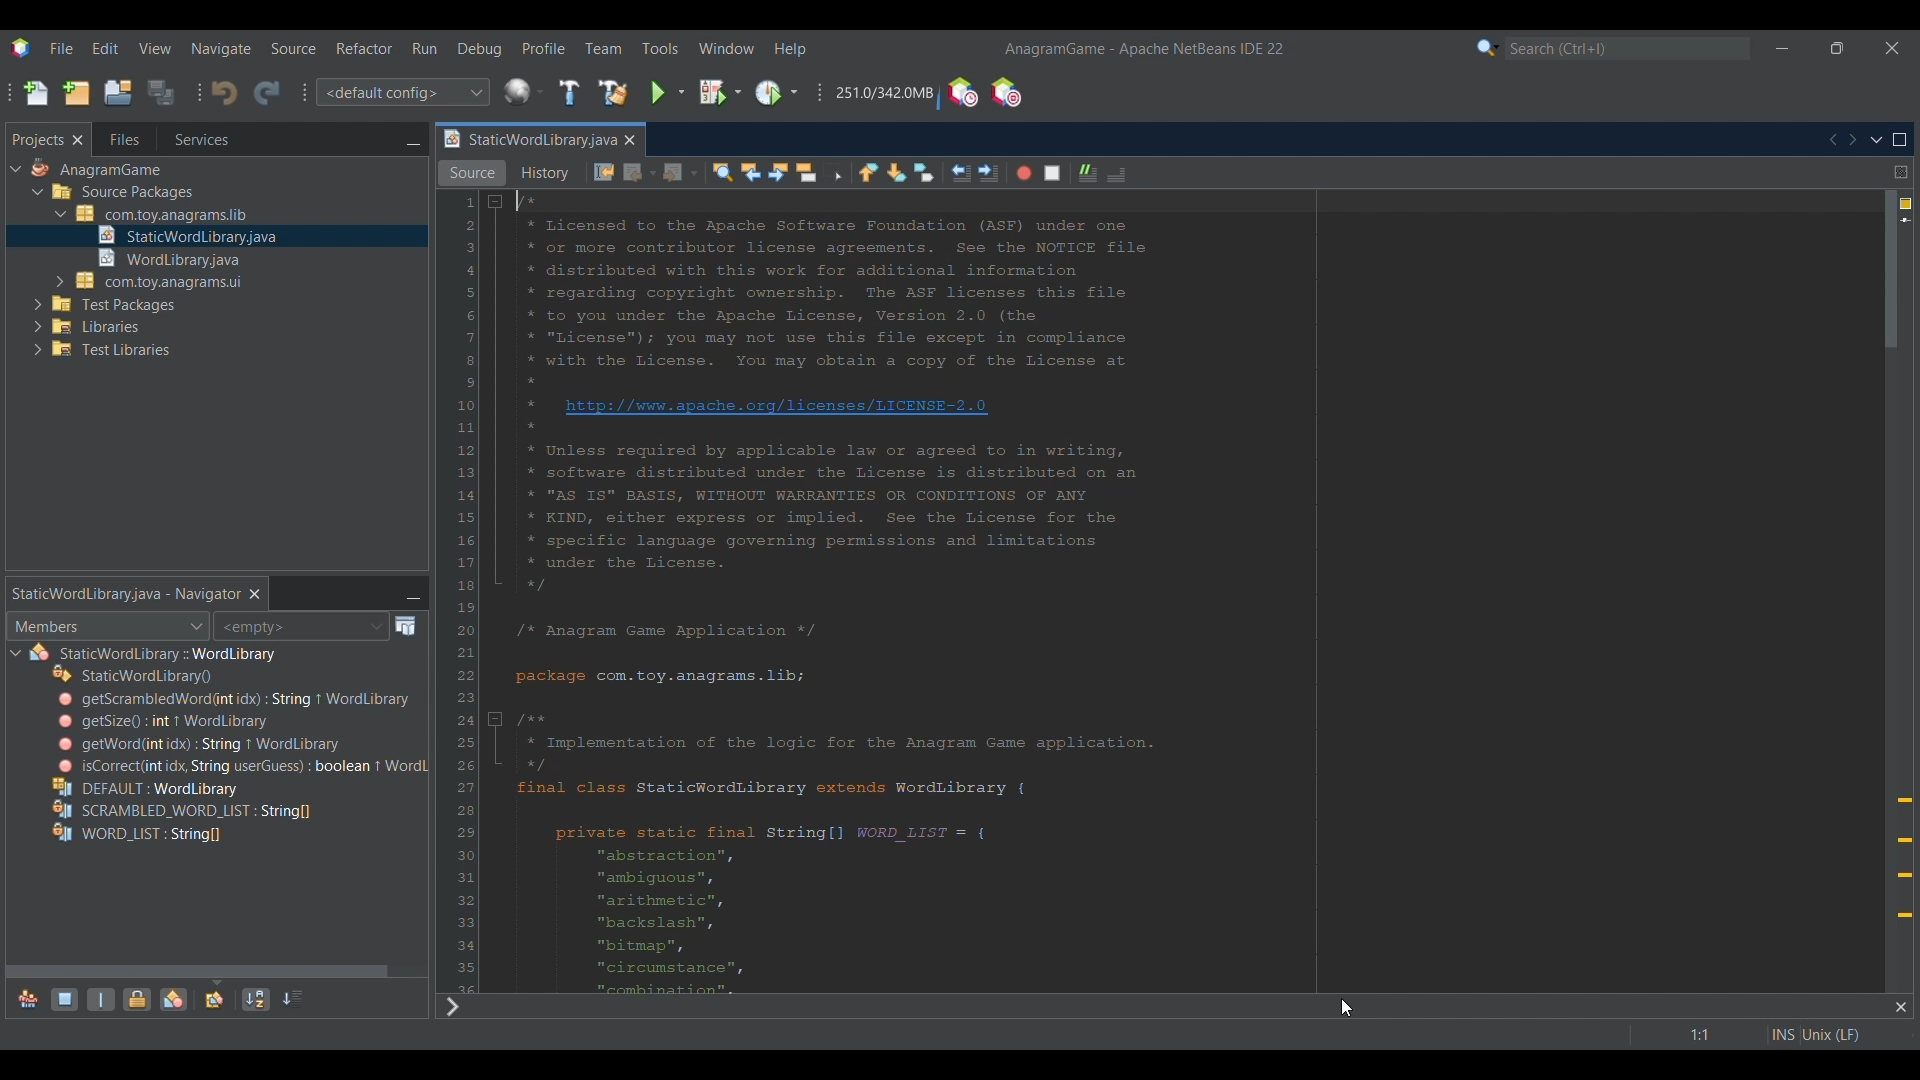  Describe the element at coordinates (293, 1000) in the screenshot. I see `Sort by source` at that location.